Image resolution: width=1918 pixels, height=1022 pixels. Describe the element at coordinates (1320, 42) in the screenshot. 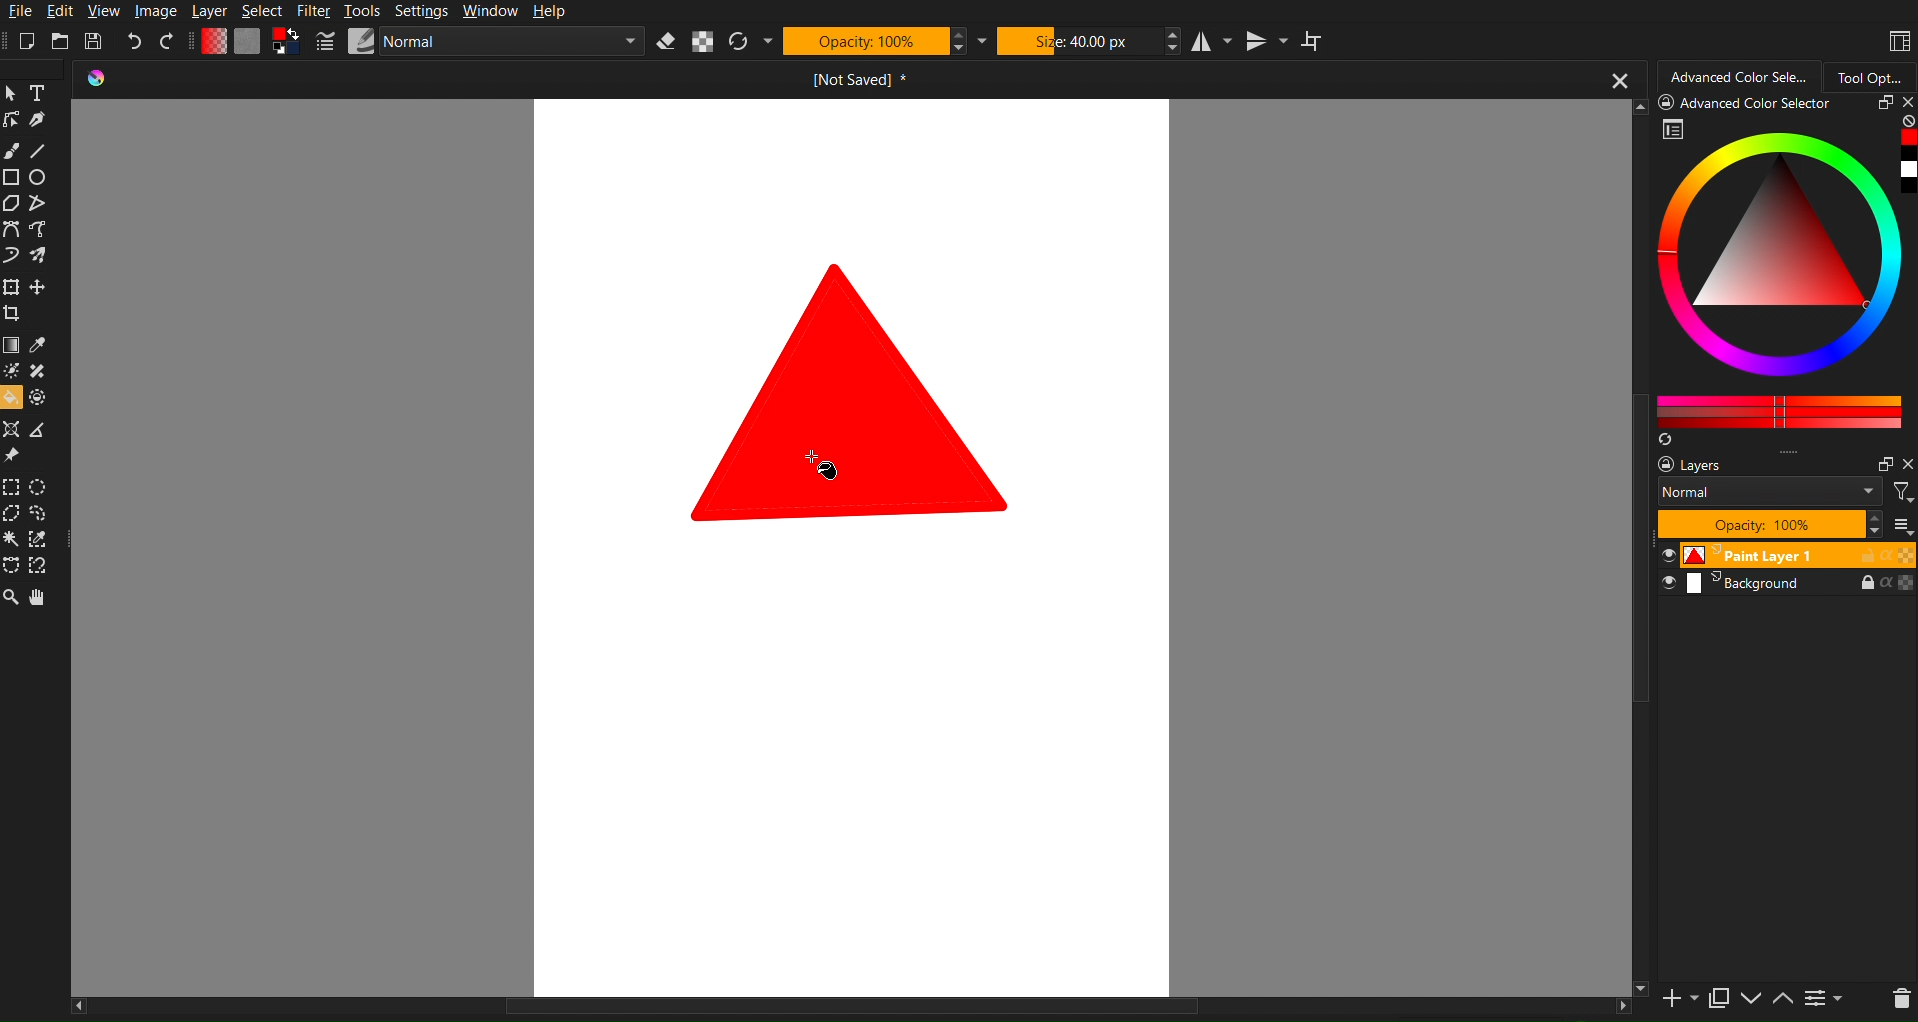

I see `Wrap Around` at that location.